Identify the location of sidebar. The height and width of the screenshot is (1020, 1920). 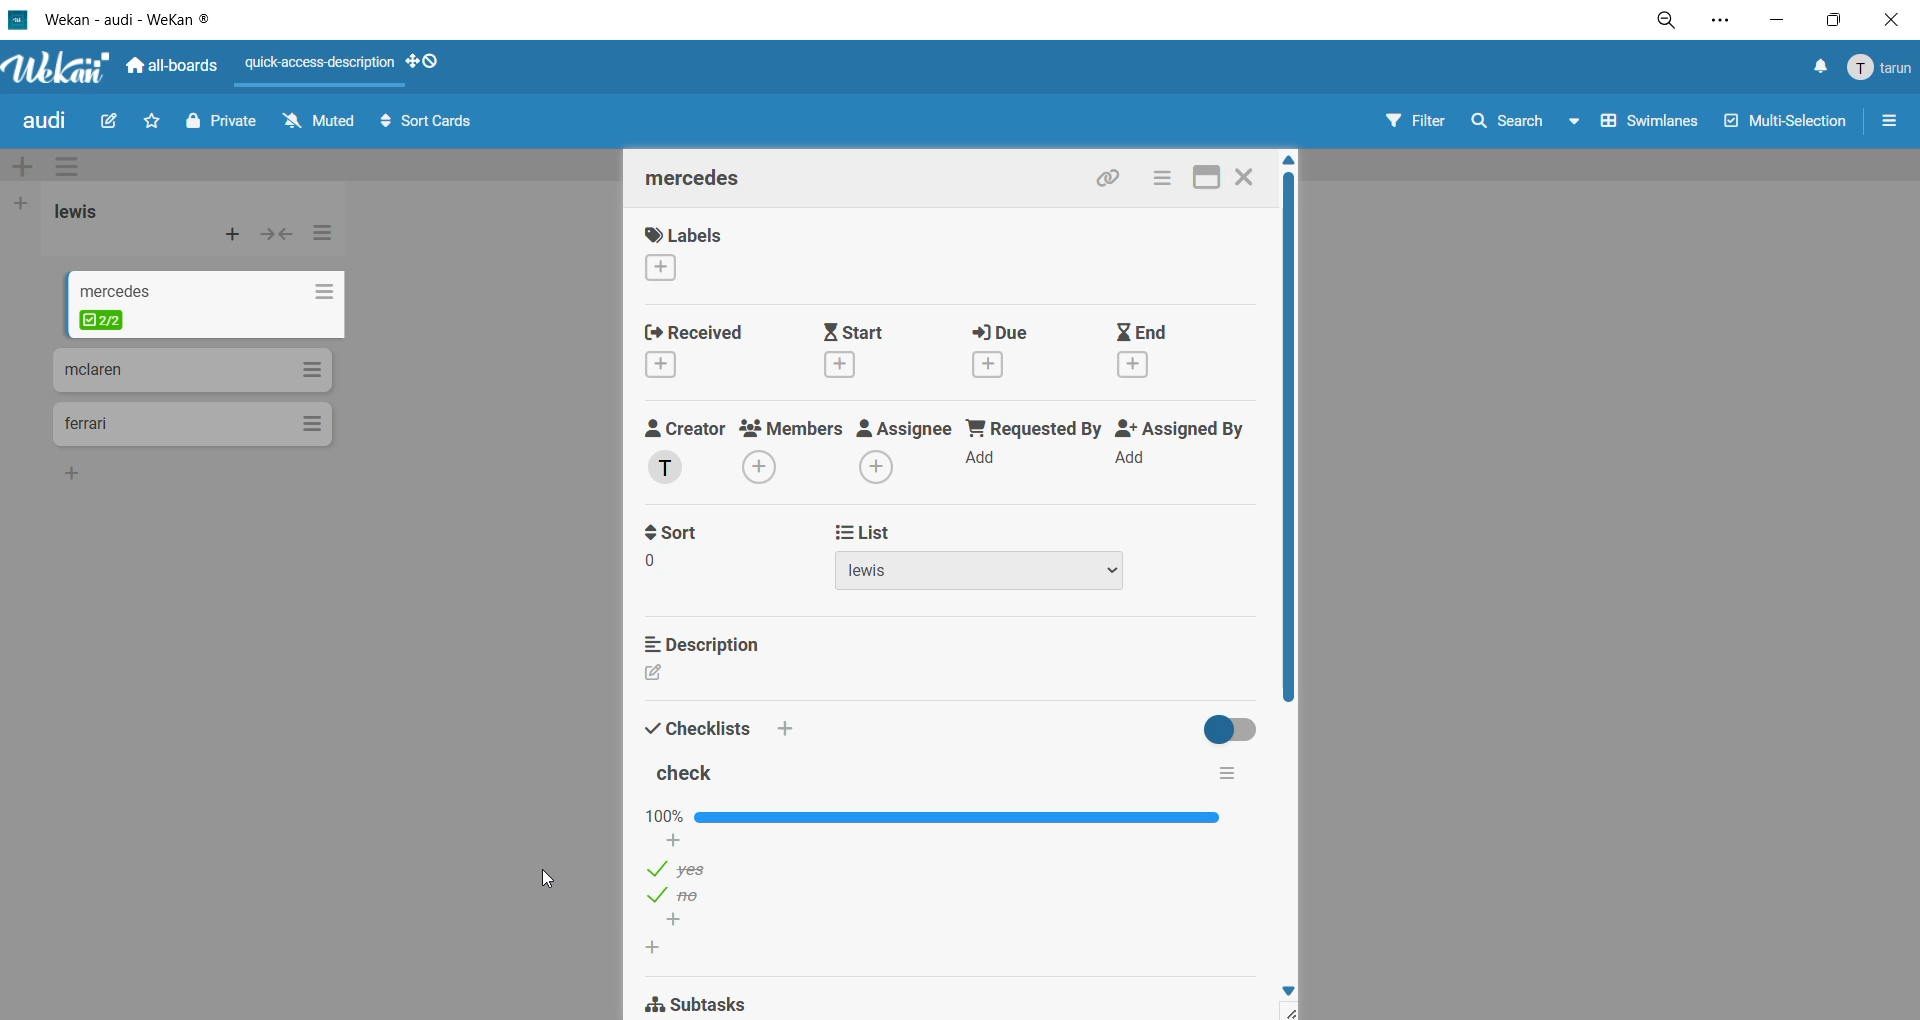
(1884, 122).